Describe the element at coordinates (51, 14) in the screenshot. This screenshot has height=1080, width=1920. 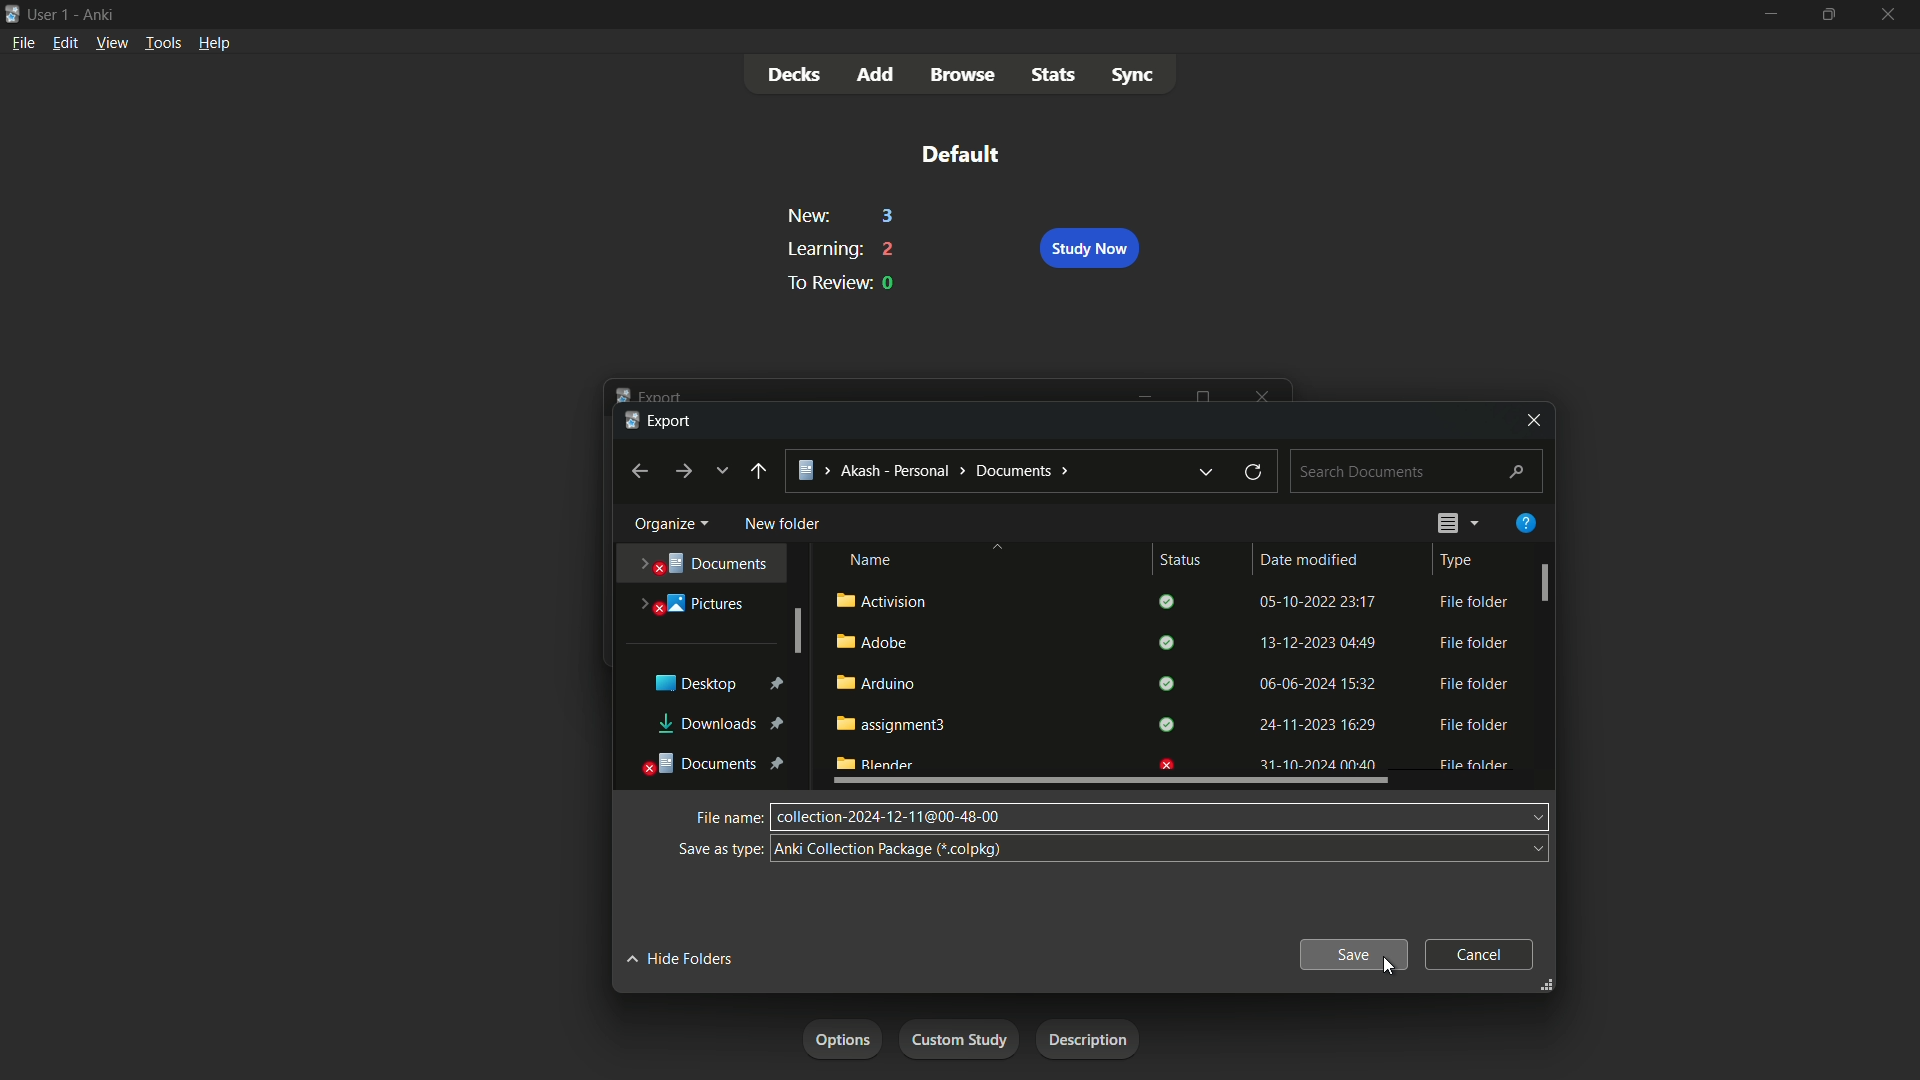
I see `user 1` at that location.